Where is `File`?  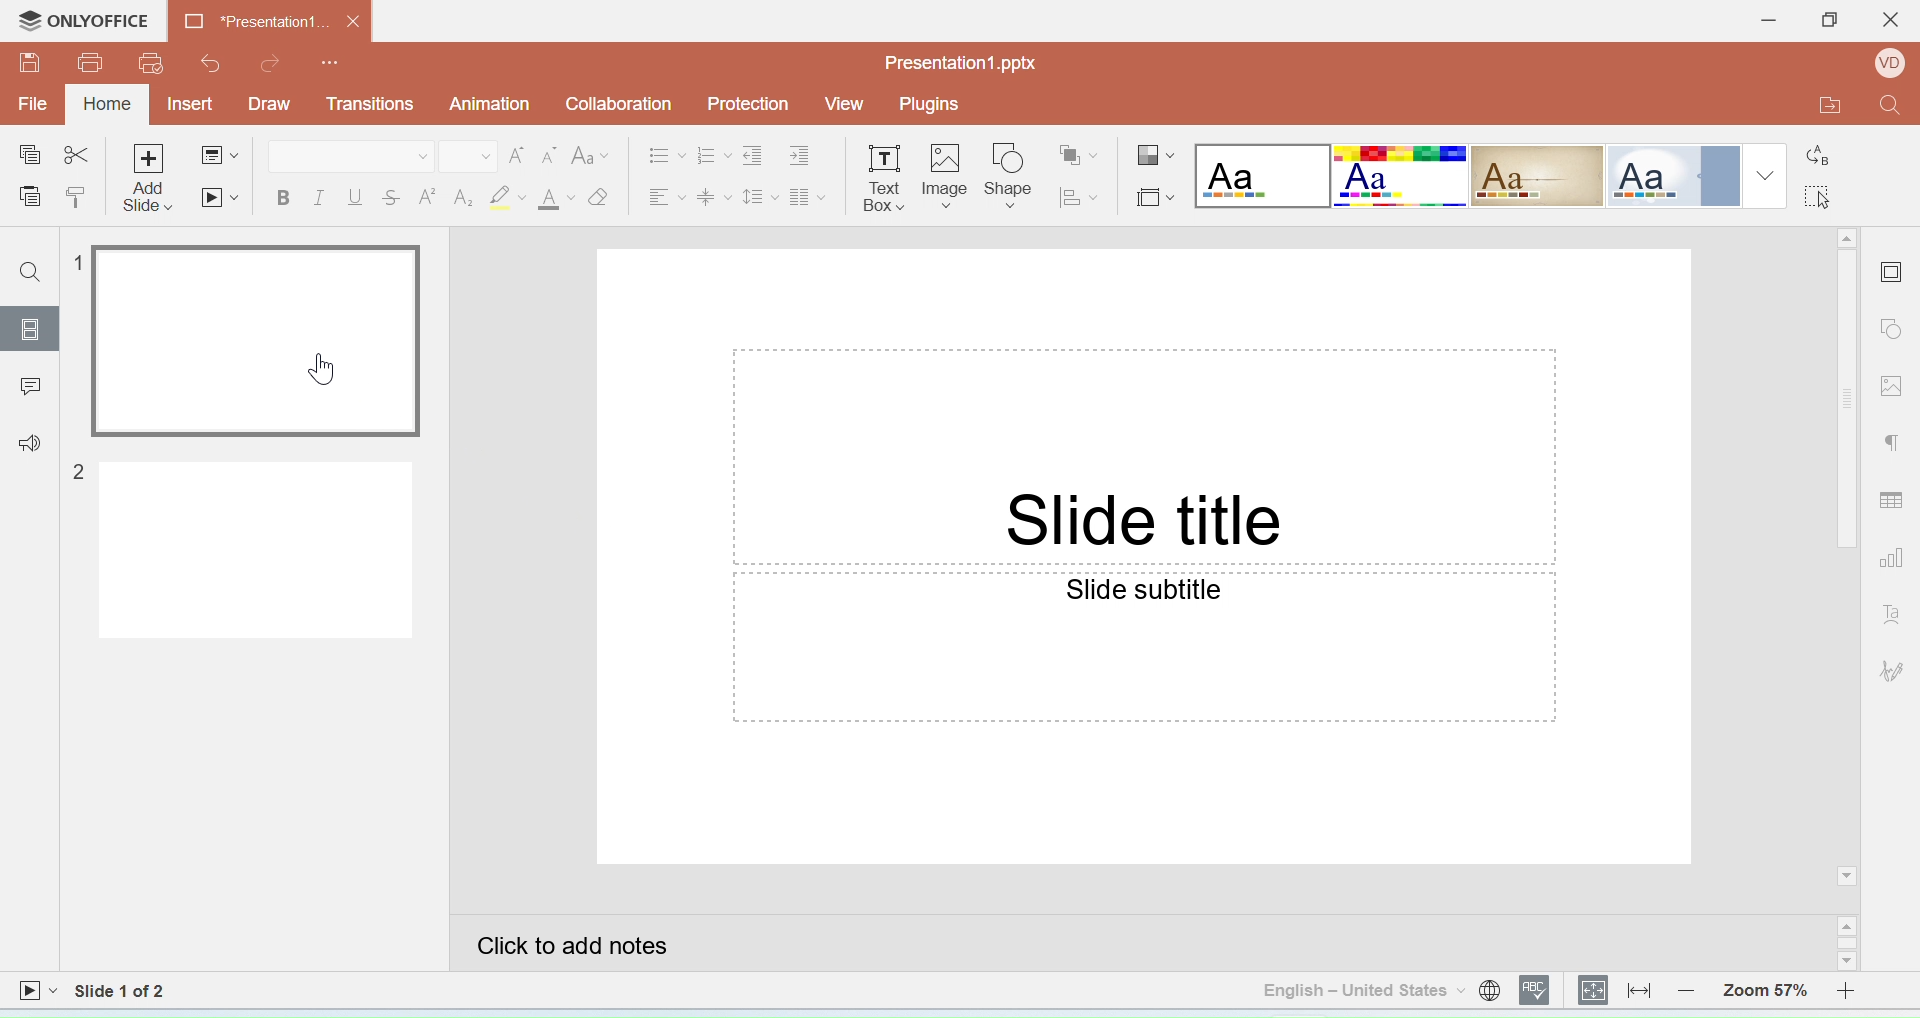 File is located at coordinates (35, 103).